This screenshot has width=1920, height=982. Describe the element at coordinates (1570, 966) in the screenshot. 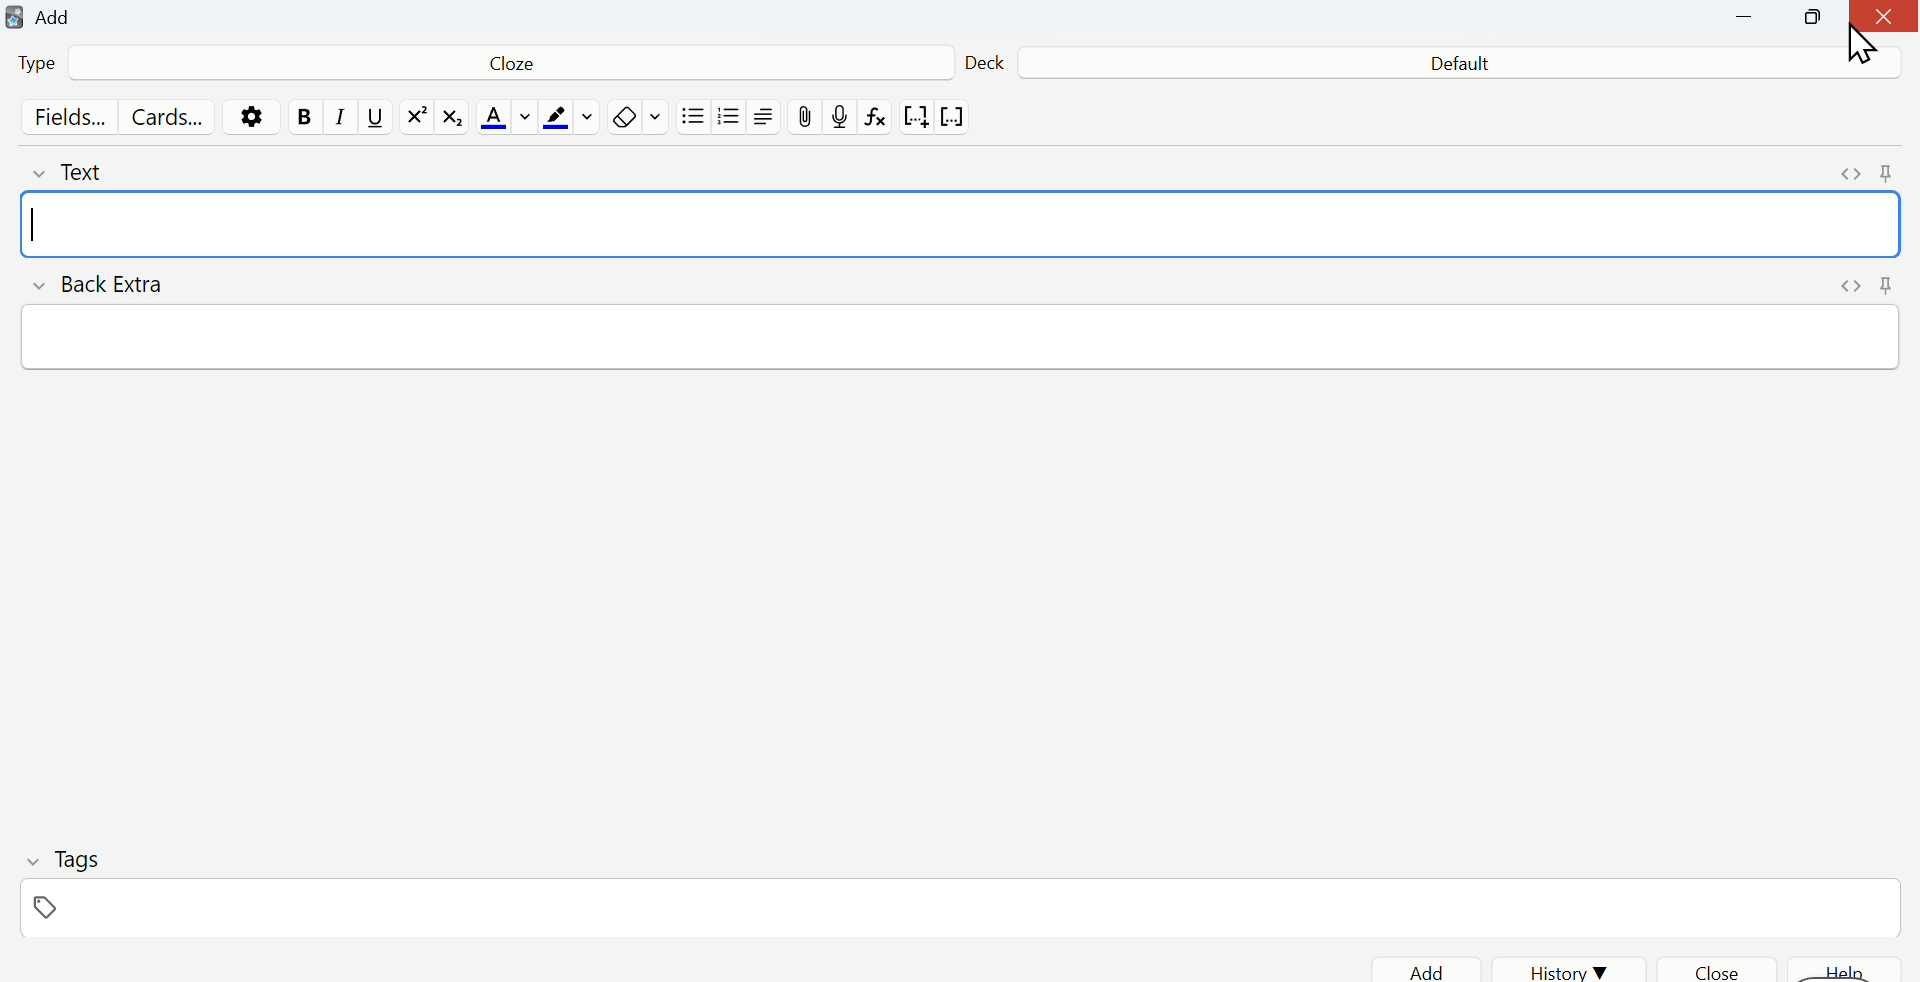

I see `History` at that location.